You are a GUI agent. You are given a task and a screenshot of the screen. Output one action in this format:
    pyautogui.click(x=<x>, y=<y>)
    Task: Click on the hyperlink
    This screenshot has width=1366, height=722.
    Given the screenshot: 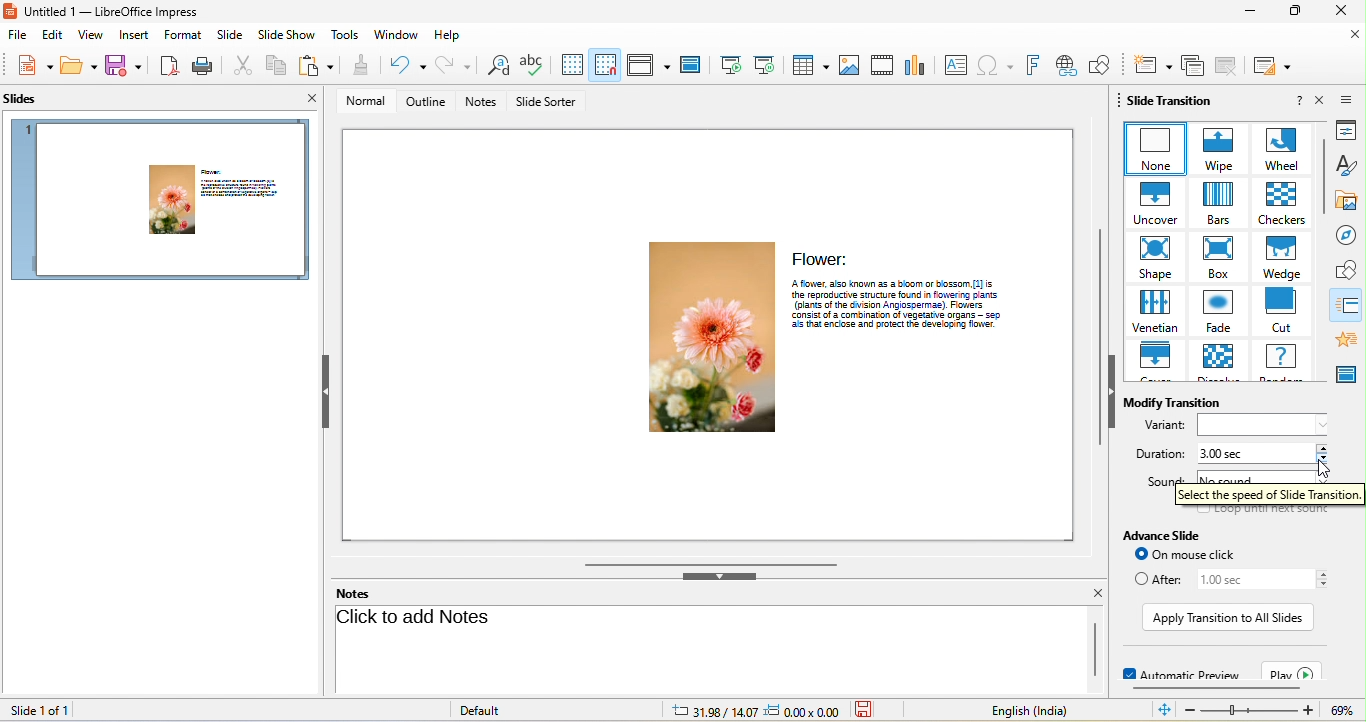 What is the action you would take?
    pyautogui.click(x=1066, y=65)
    